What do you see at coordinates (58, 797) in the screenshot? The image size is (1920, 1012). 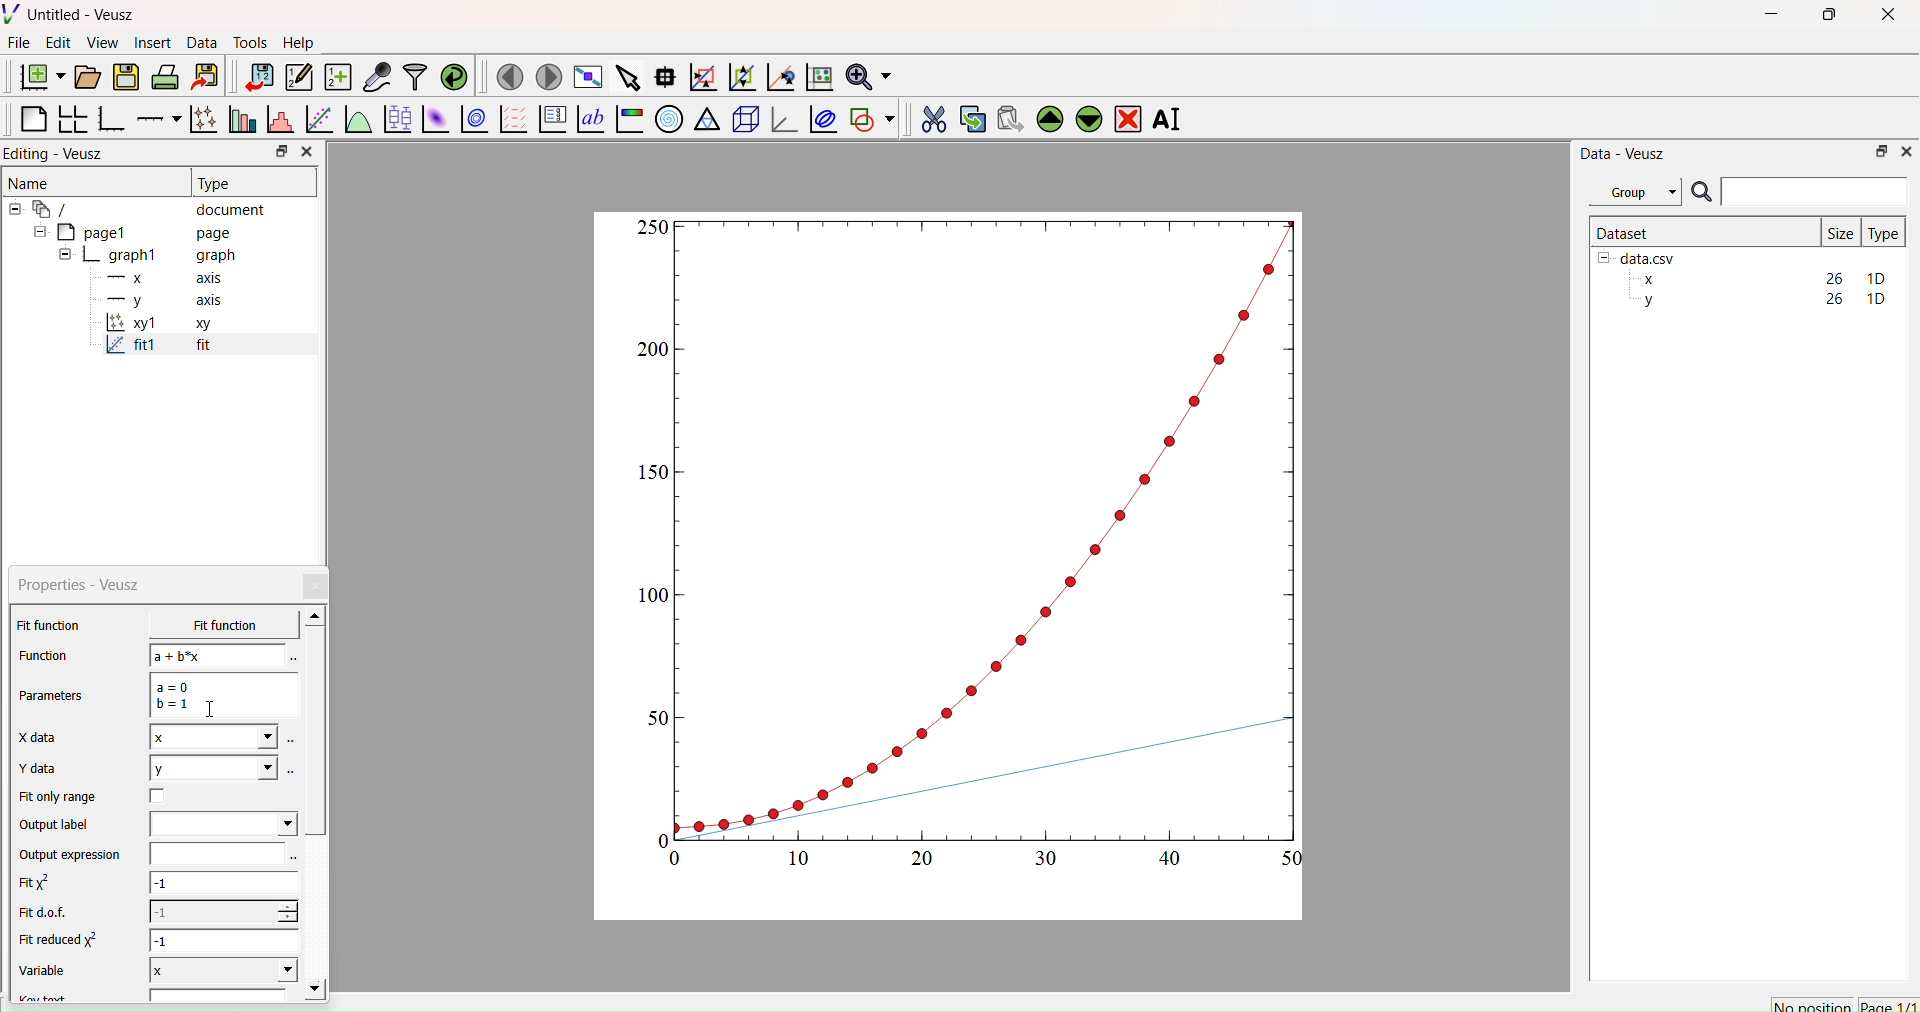 I see `Fit only range` at bounding box center [58, 797].